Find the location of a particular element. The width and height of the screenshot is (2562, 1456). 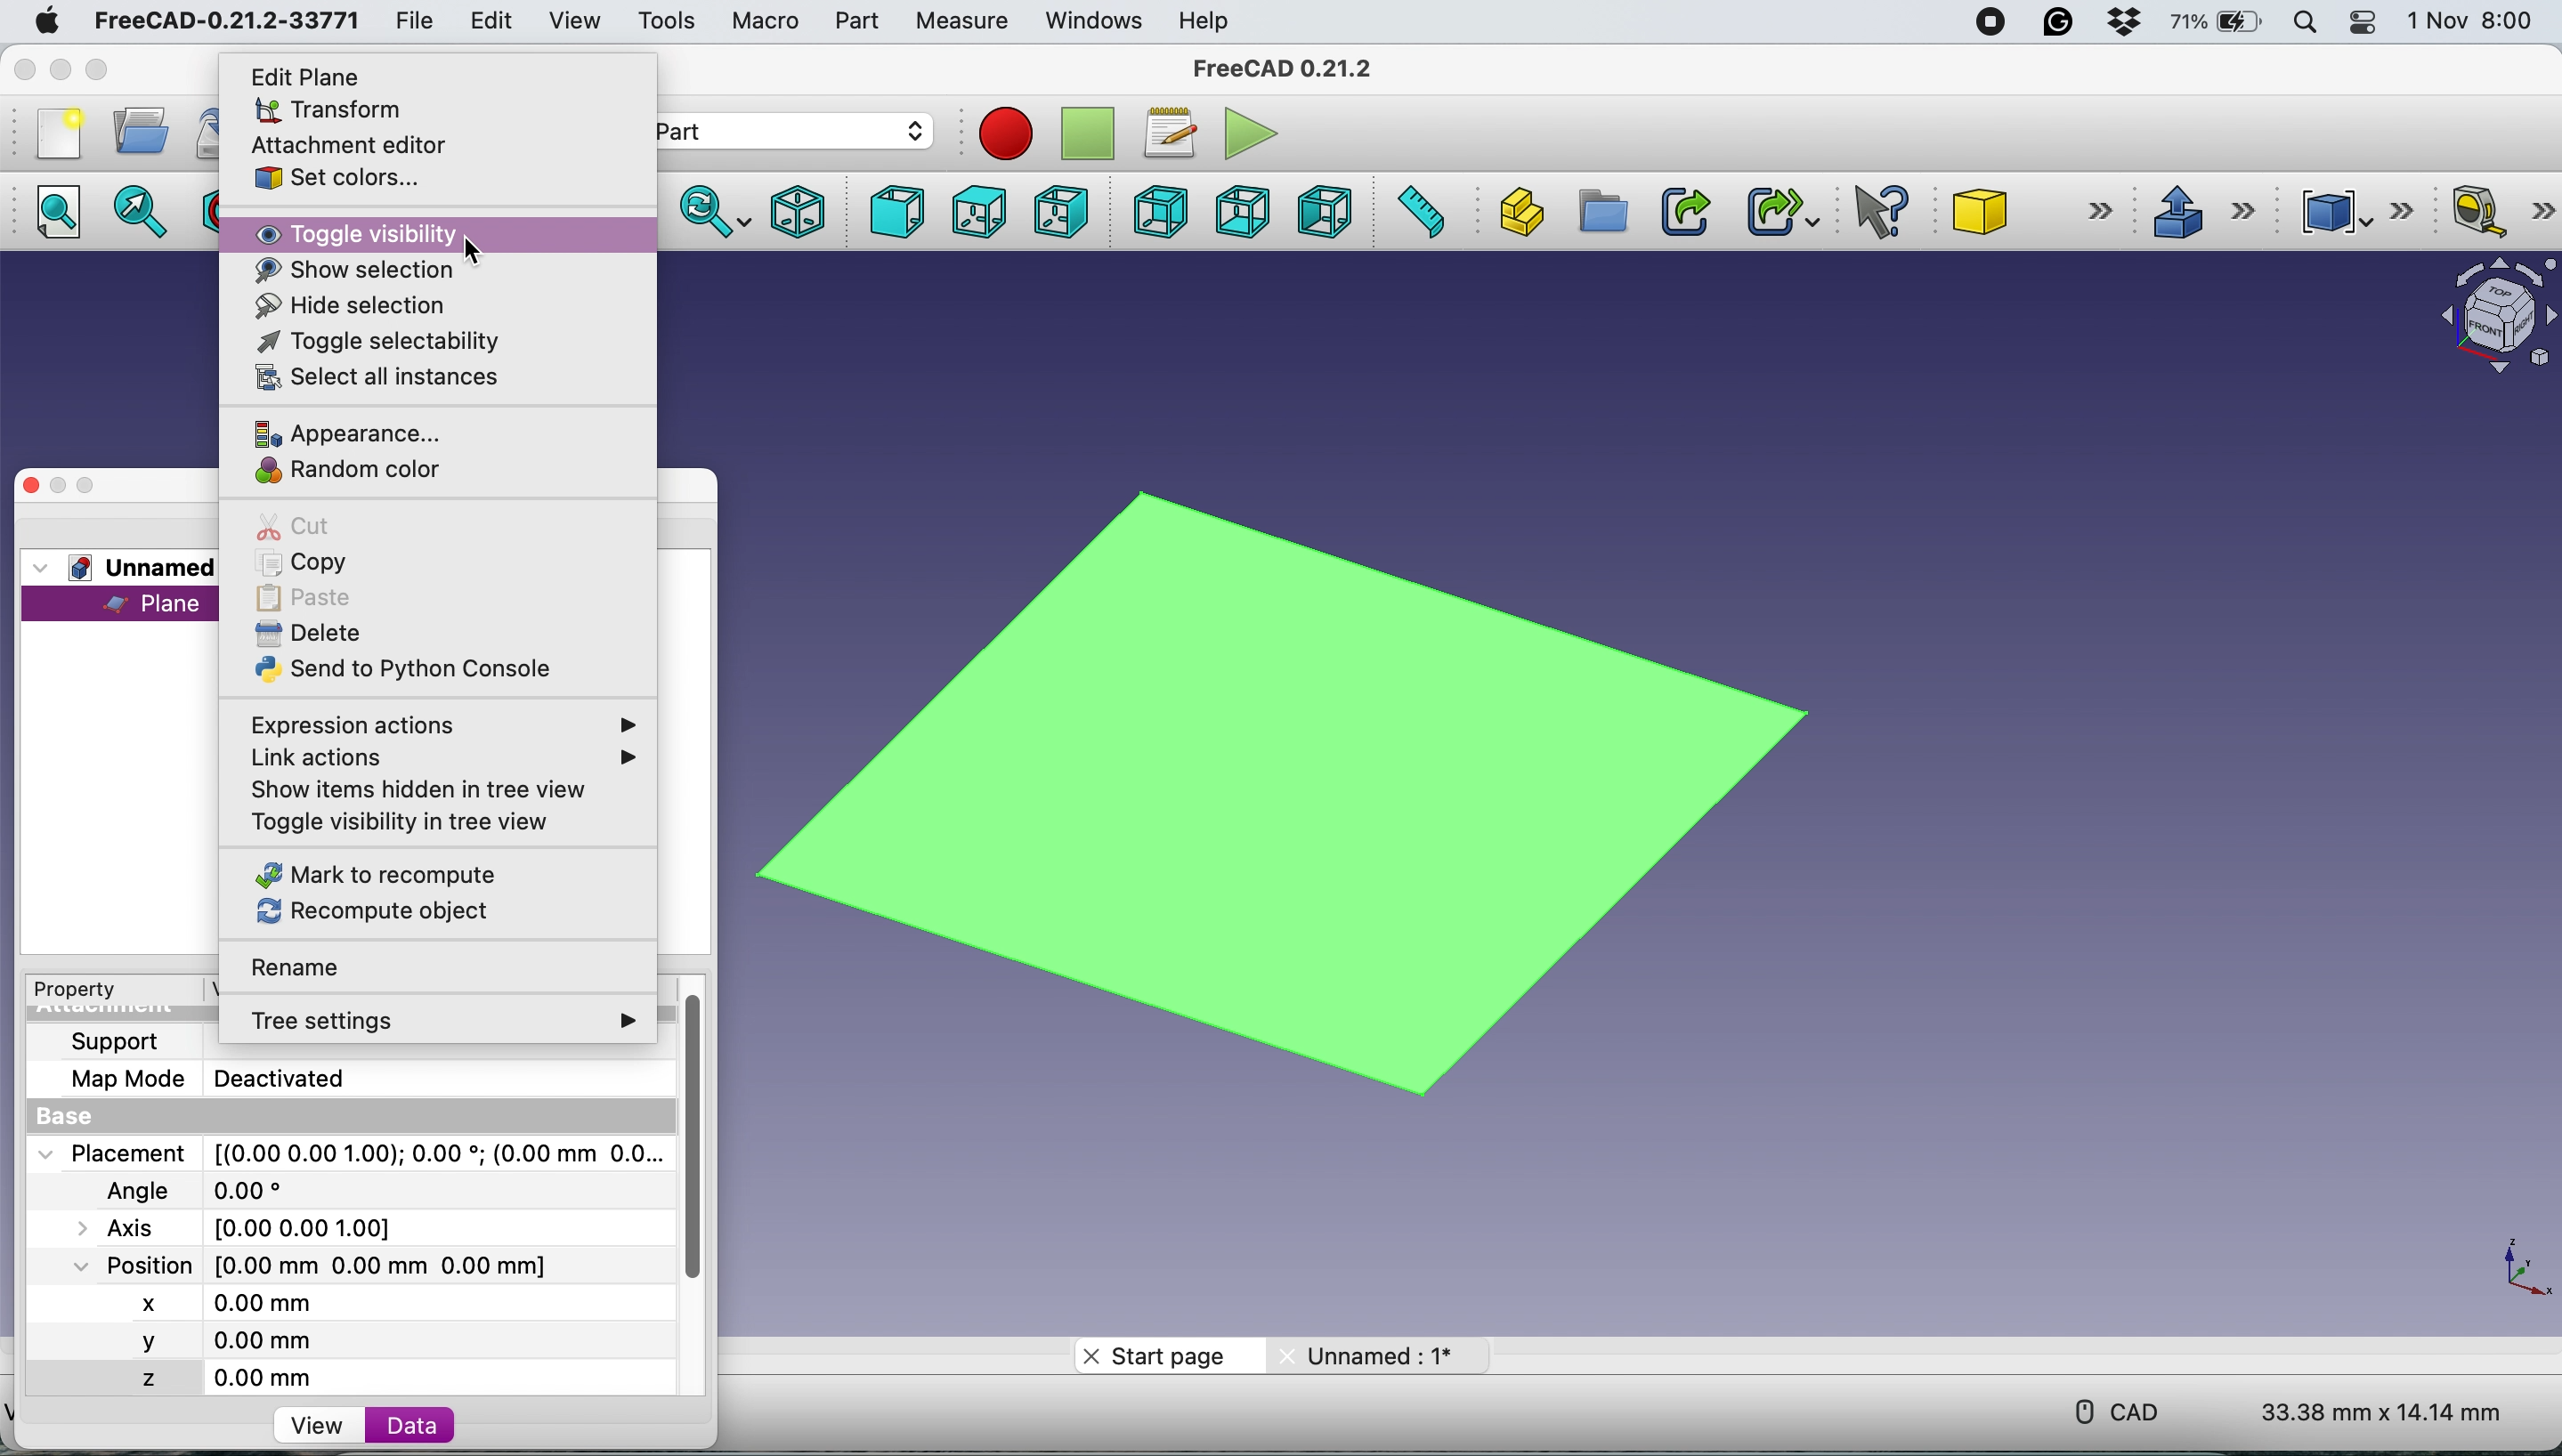

expression actions is located at coordinates (446, 720).